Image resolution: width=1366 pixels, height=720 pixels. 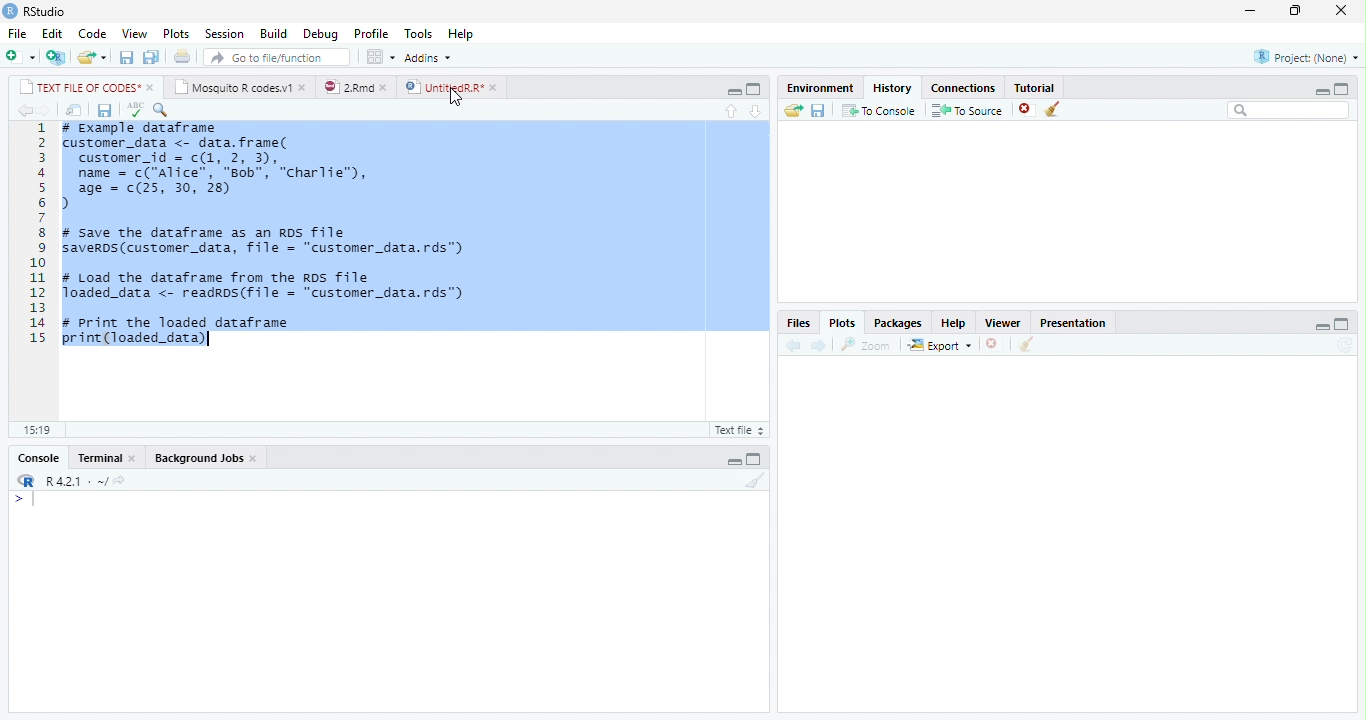 I want to click on Code, so click(x=92, y=34).